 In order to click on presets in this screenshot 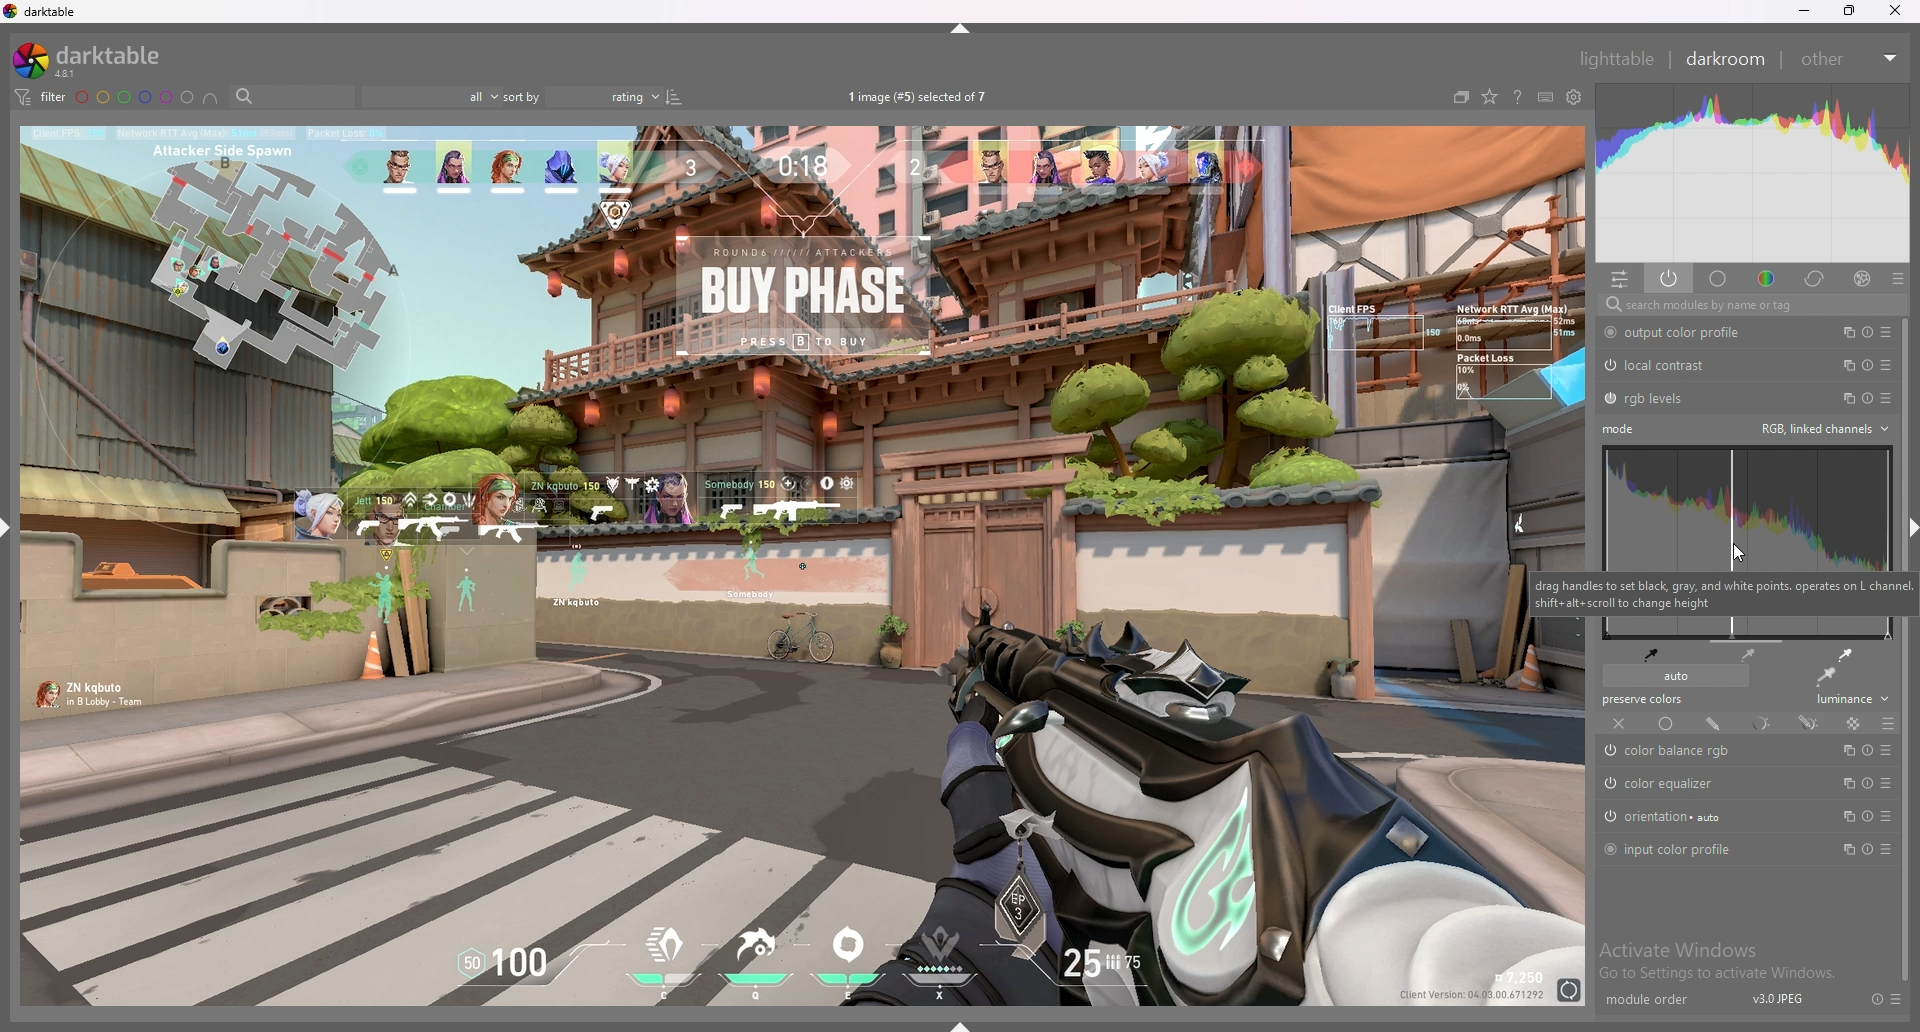, I will do `click(1890, 784)`.